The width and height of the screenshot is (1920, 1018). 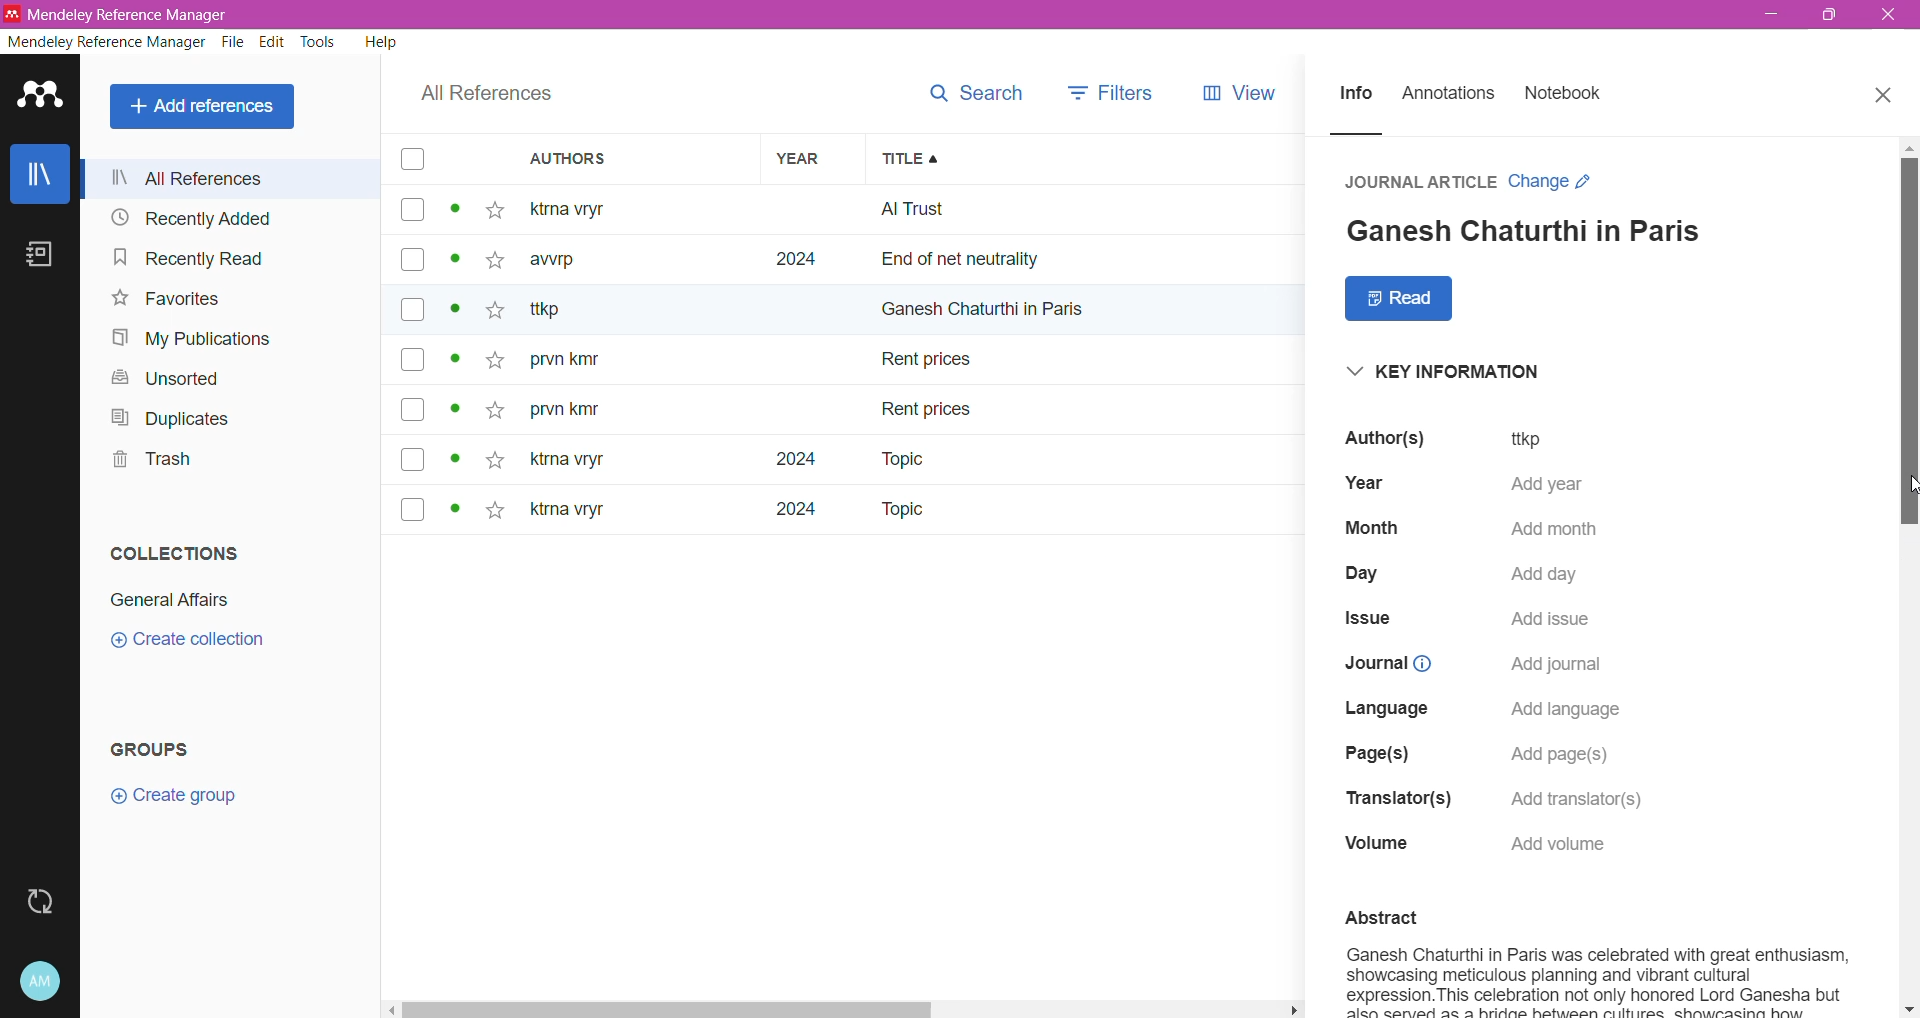 What do you see at coordinates (1889, 15) in the screenshot?
I see `Close` at bounding box center [1889, 15].